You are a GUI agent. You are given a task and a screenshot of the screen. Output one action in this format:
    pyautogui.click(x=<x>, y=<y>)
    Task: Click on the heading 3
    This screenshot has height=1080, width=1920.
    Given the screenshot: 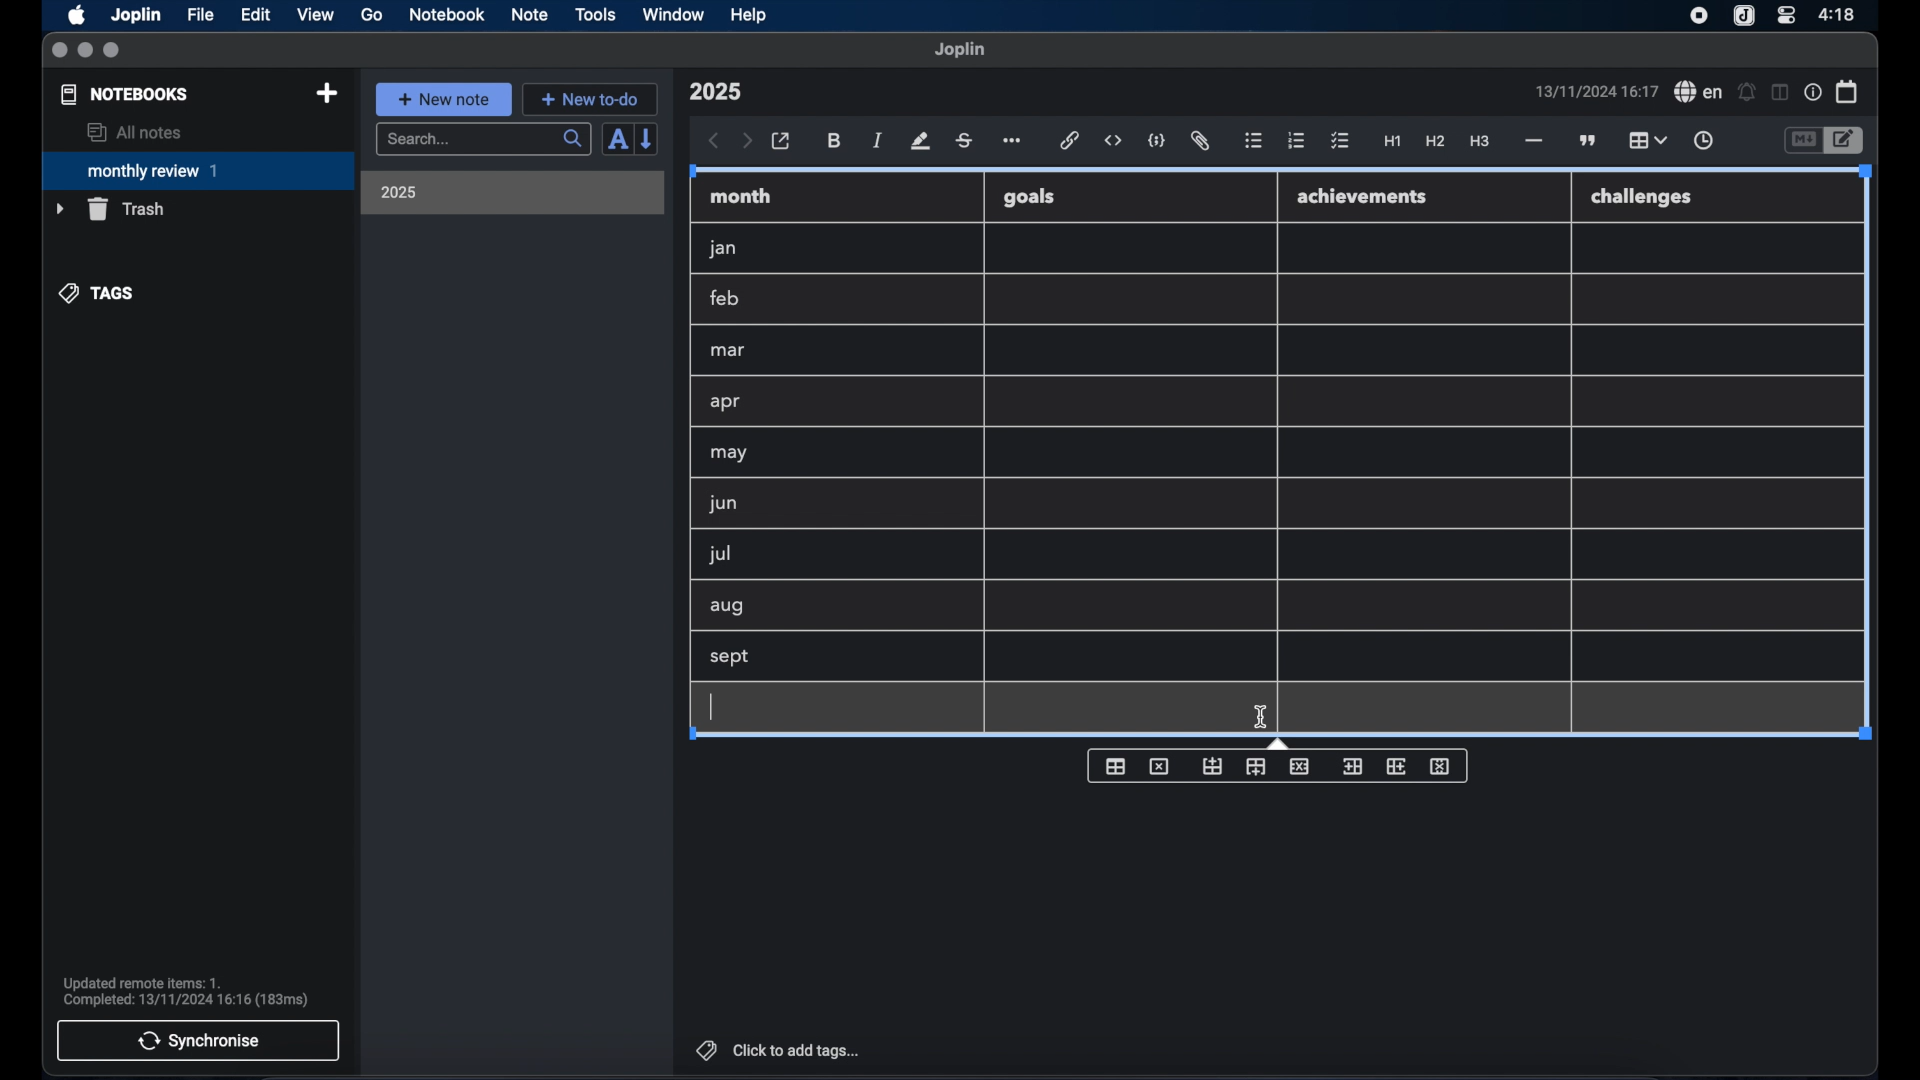 What is the action you would take?
    pyautogui.click(x=1479, y=142)
    